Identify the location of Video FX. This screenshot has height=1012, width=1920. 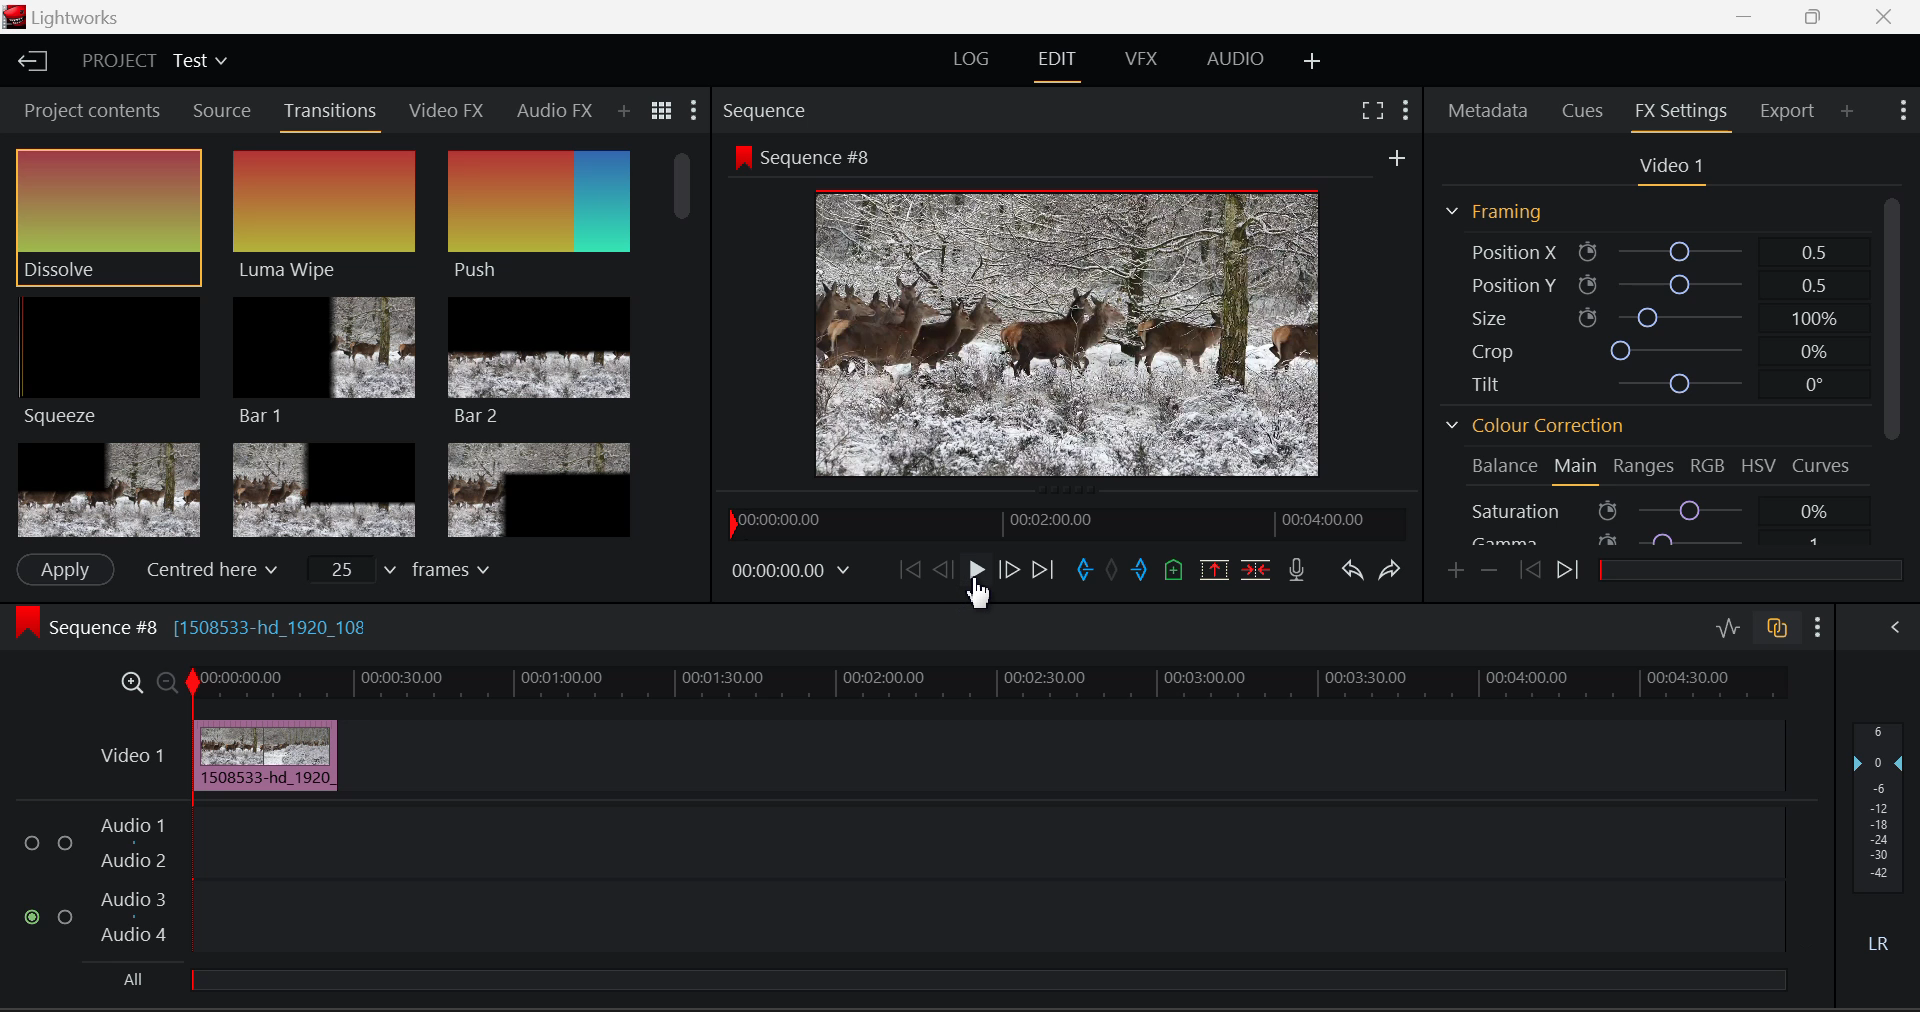
(448, 113).